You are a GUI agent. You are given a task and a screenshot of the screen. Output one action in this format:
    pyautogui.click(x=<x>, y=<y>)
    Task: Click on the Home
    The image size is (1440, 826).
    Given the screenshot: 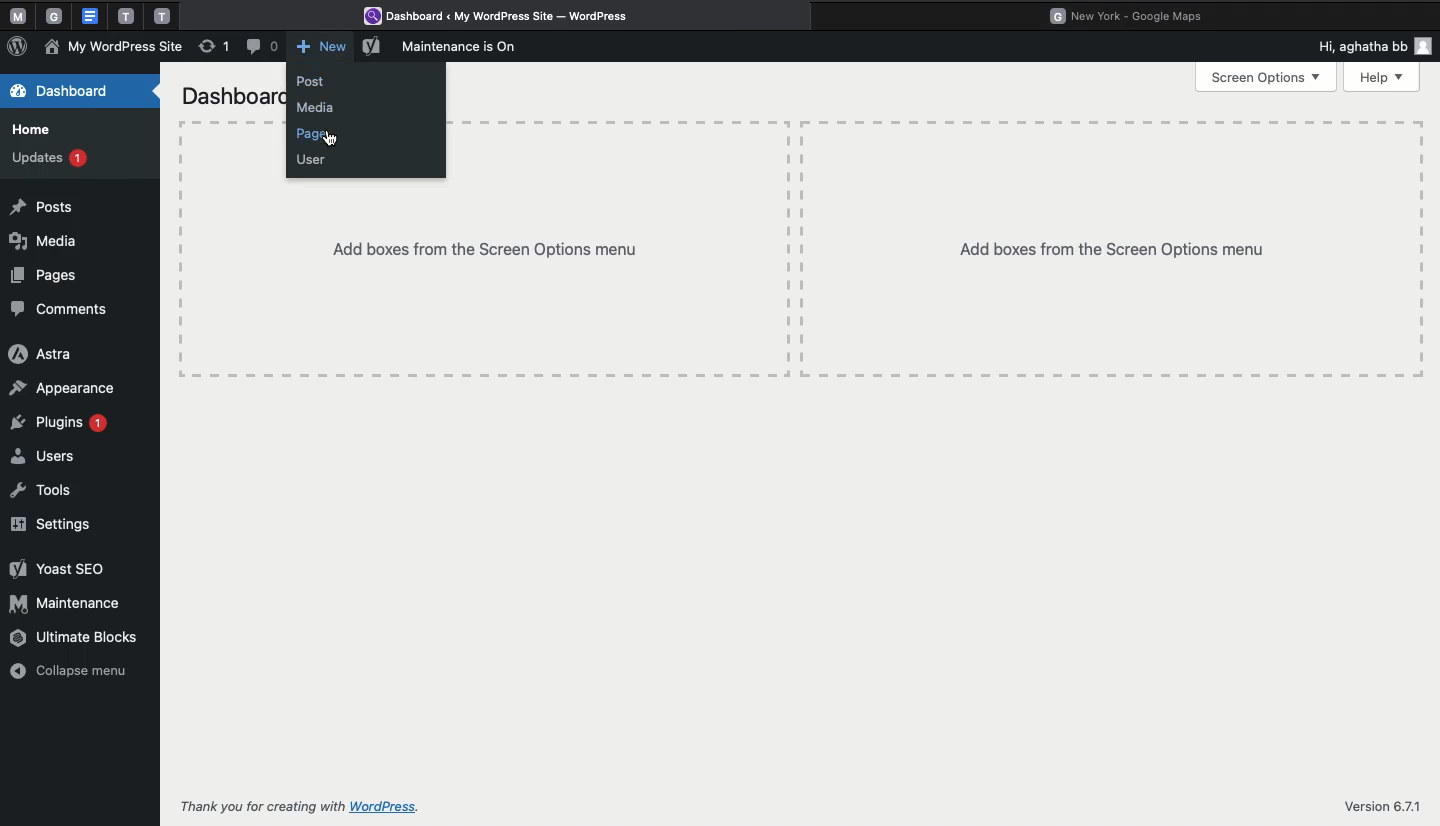 What is the action you would take?
    pyautogui.click(x=32, y=131)
    